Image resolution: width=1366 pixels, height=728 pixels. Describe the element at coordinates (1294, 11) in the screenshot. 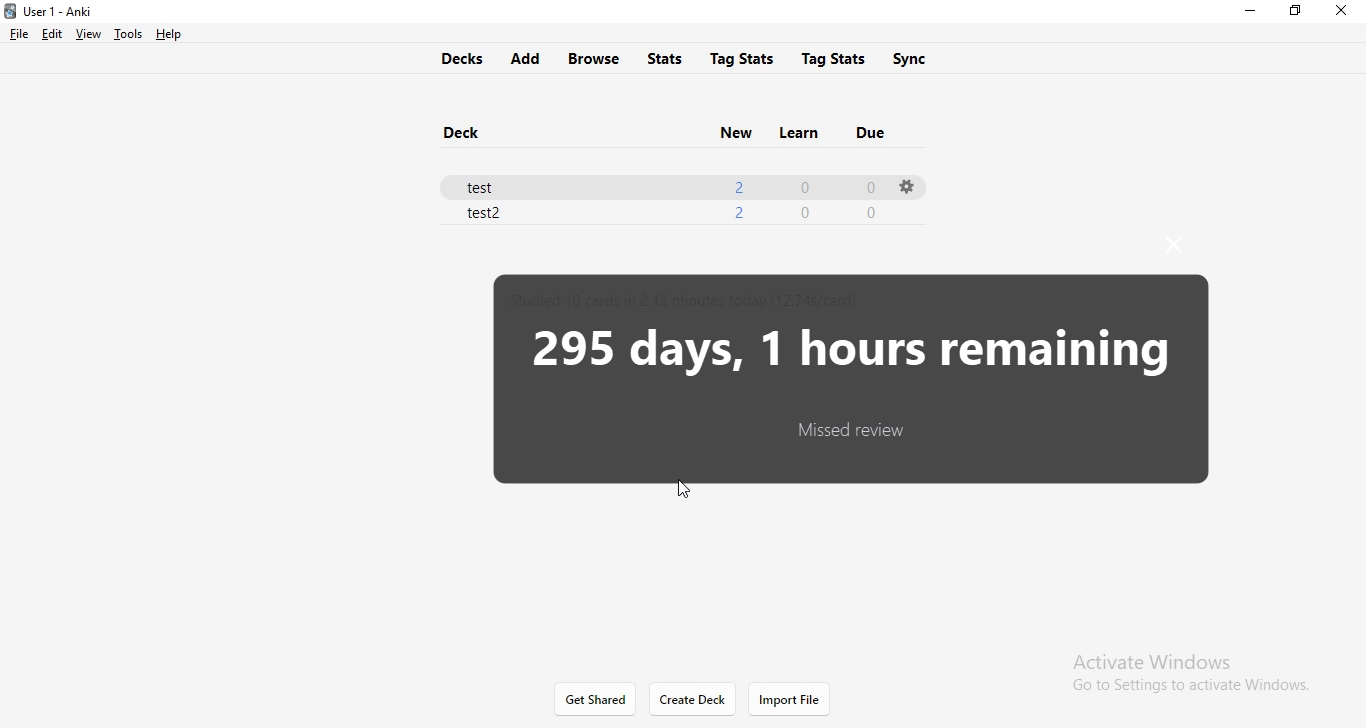

I see `restore` at that location.